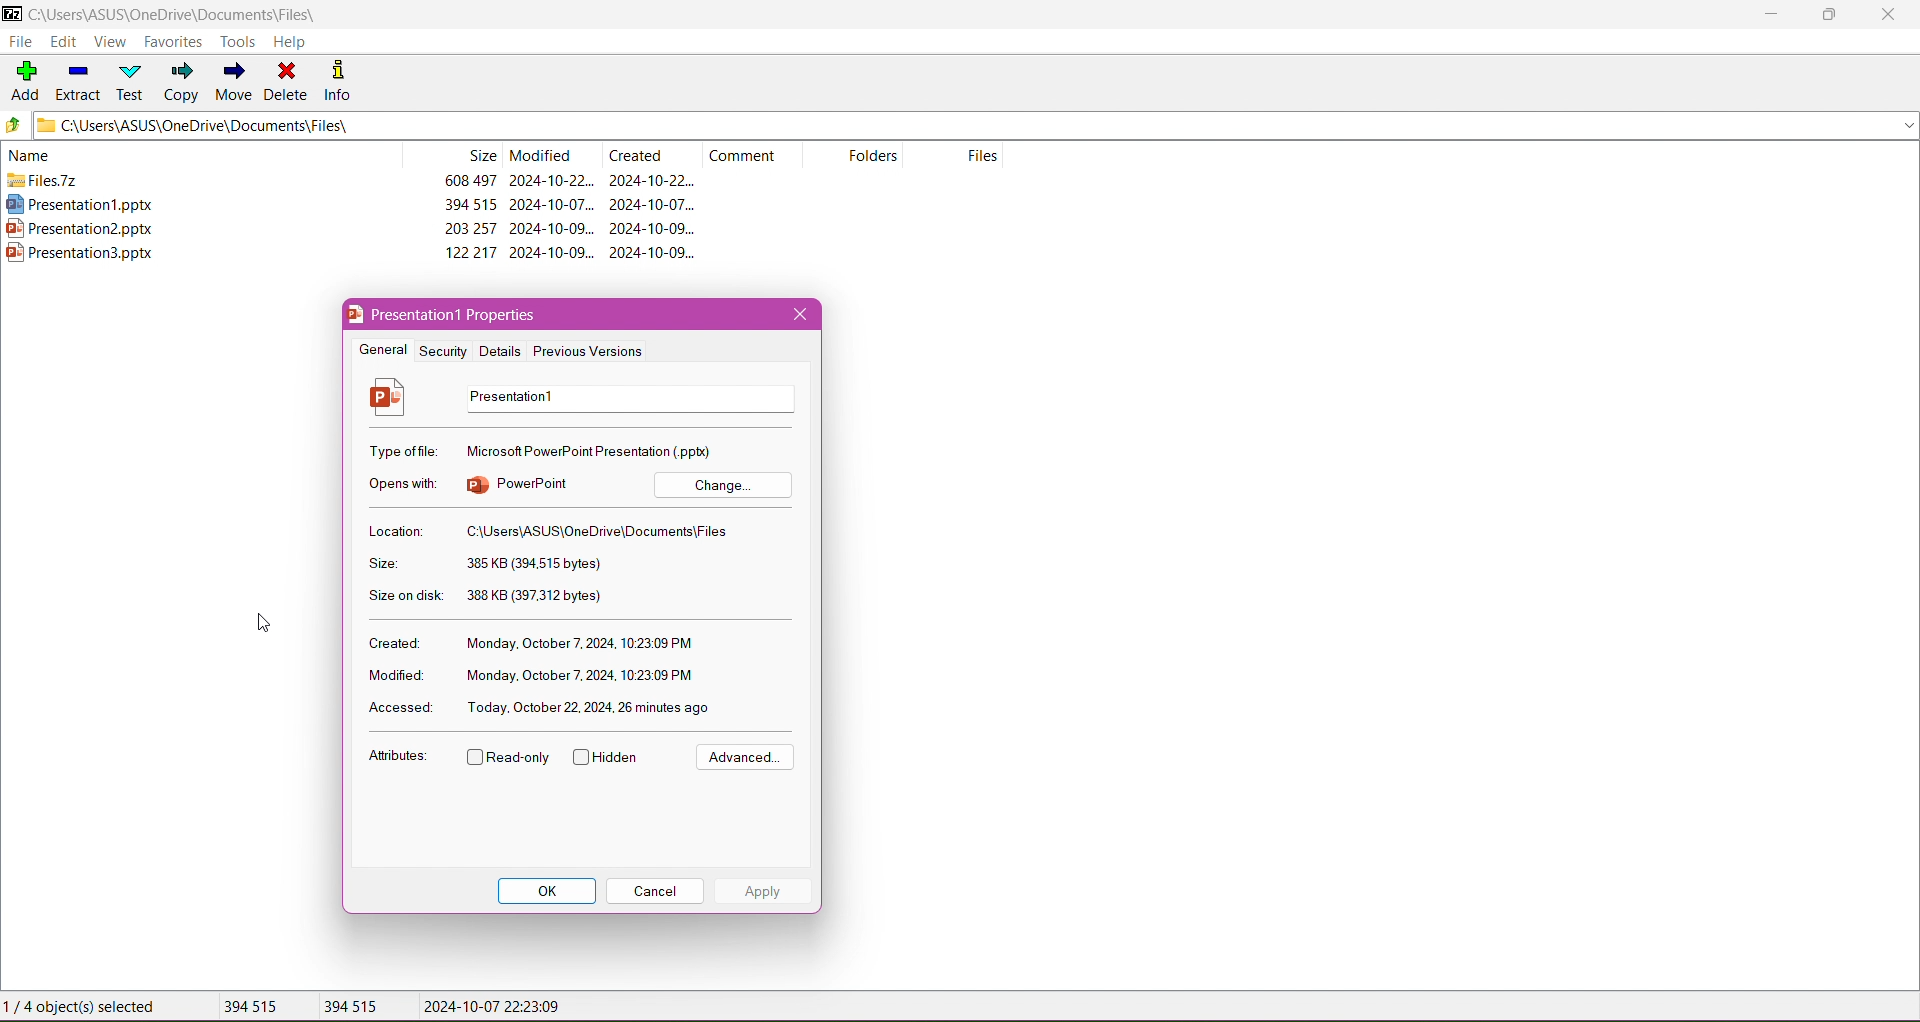 The height and width of the screenshot is (1022, 1920). What do you see at coordinates (655, 891) in the screenshot?
I see `Cancel` at bounding box center [655, 891].